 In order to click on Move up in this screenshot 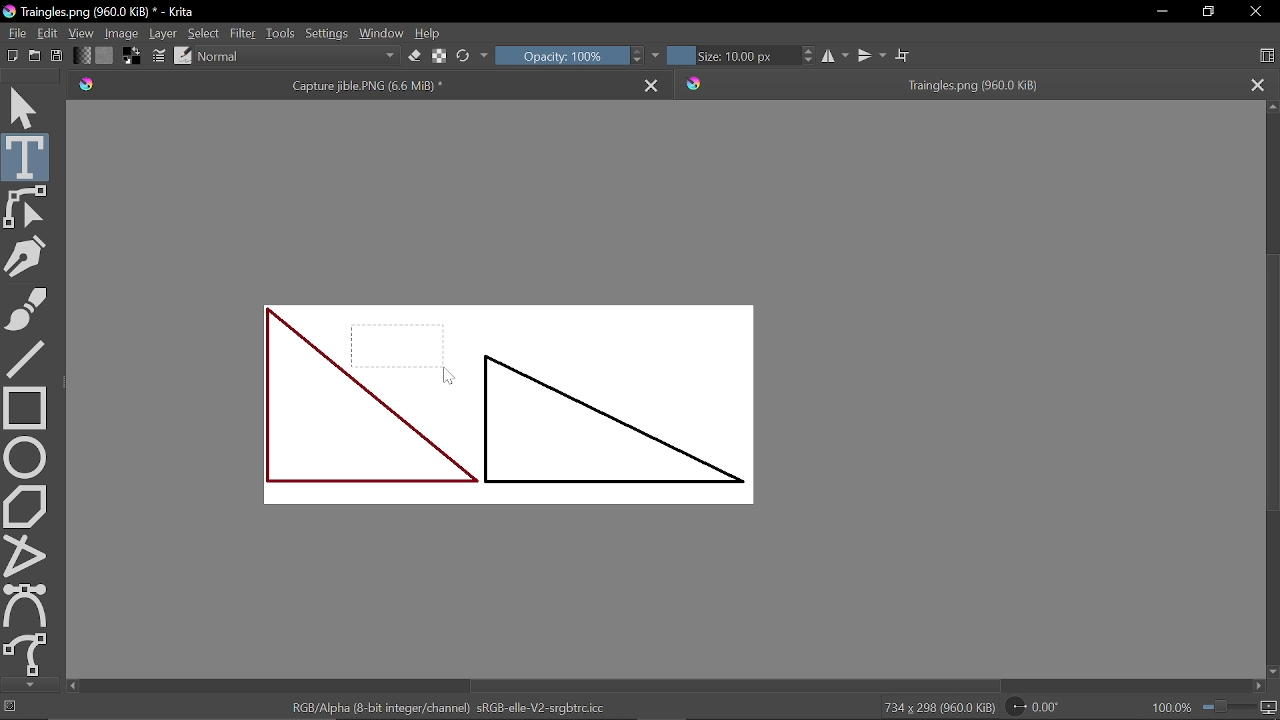, I will do `click(1272, 109)`.